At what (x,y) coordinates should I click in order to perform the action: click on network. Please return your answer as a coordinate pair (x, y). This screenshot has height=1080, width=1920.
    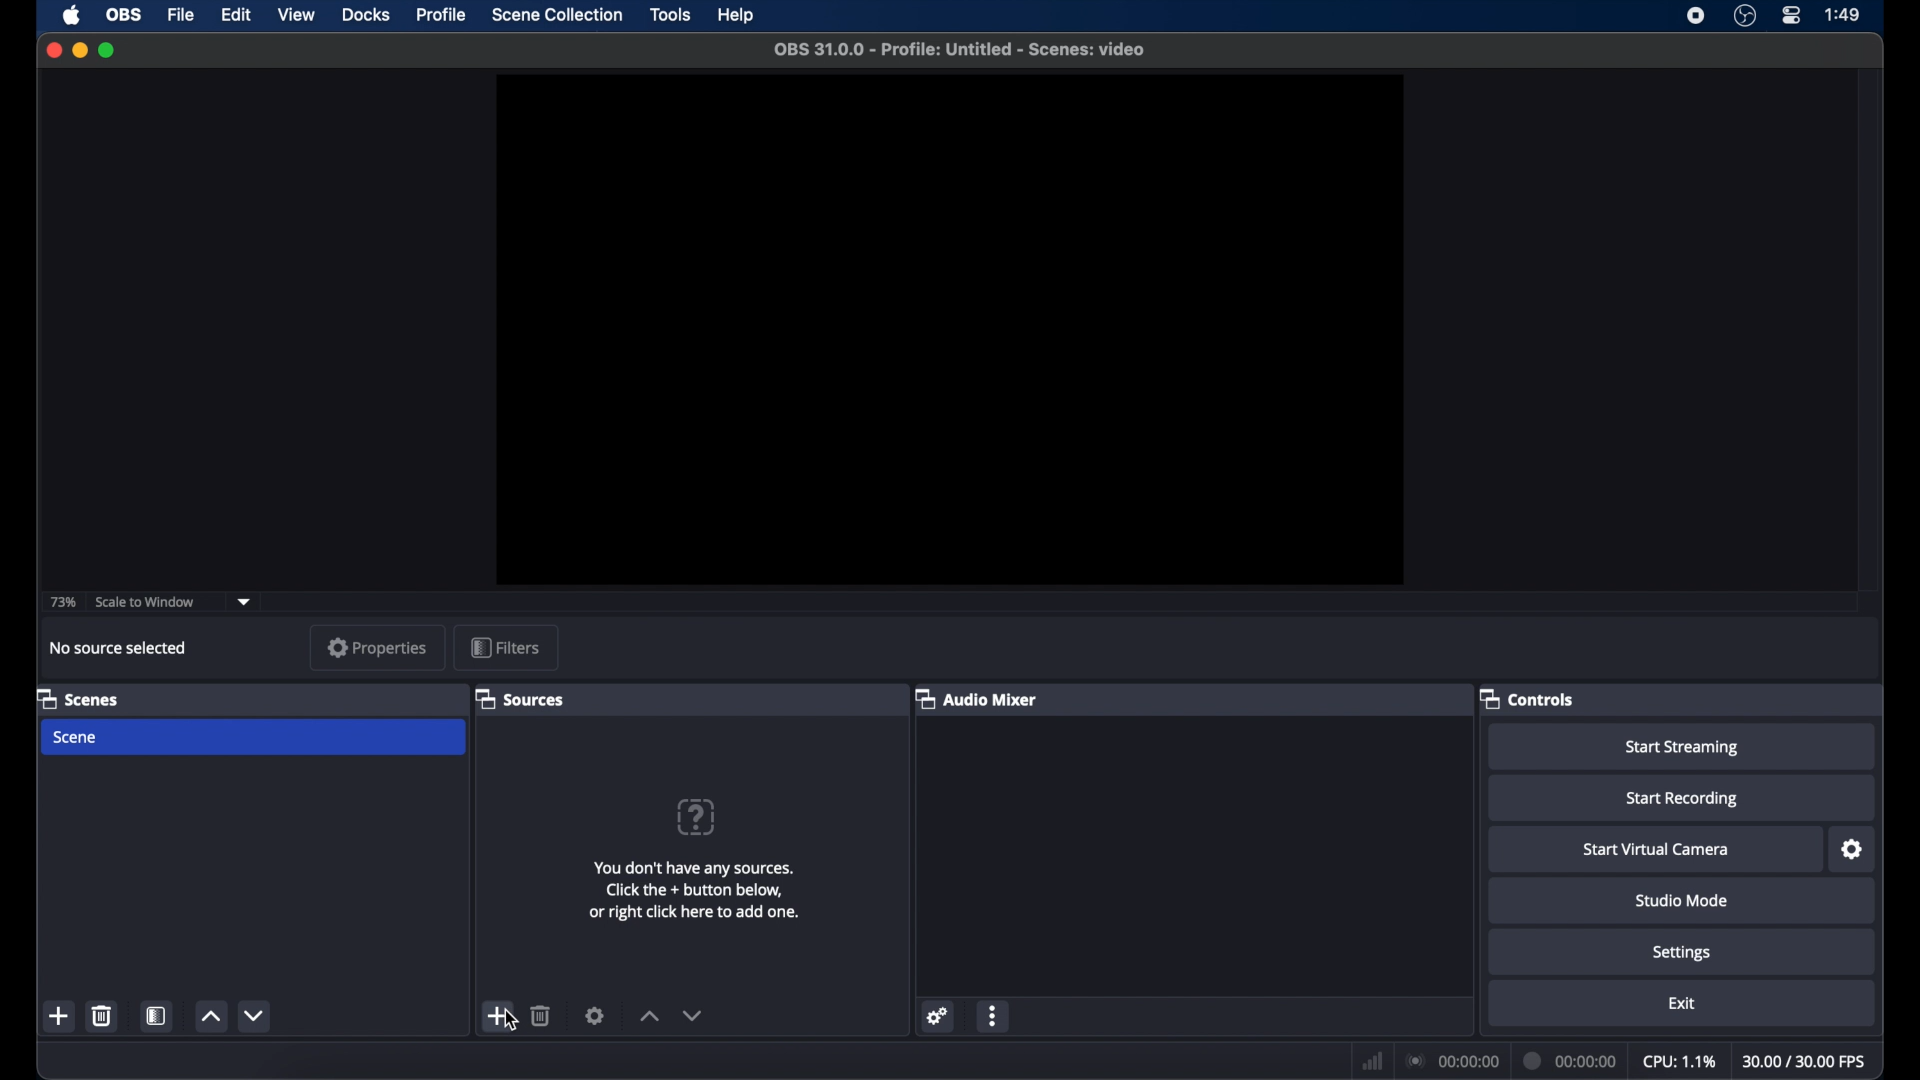
    Looking at the image, I should click on (1373, 1059).